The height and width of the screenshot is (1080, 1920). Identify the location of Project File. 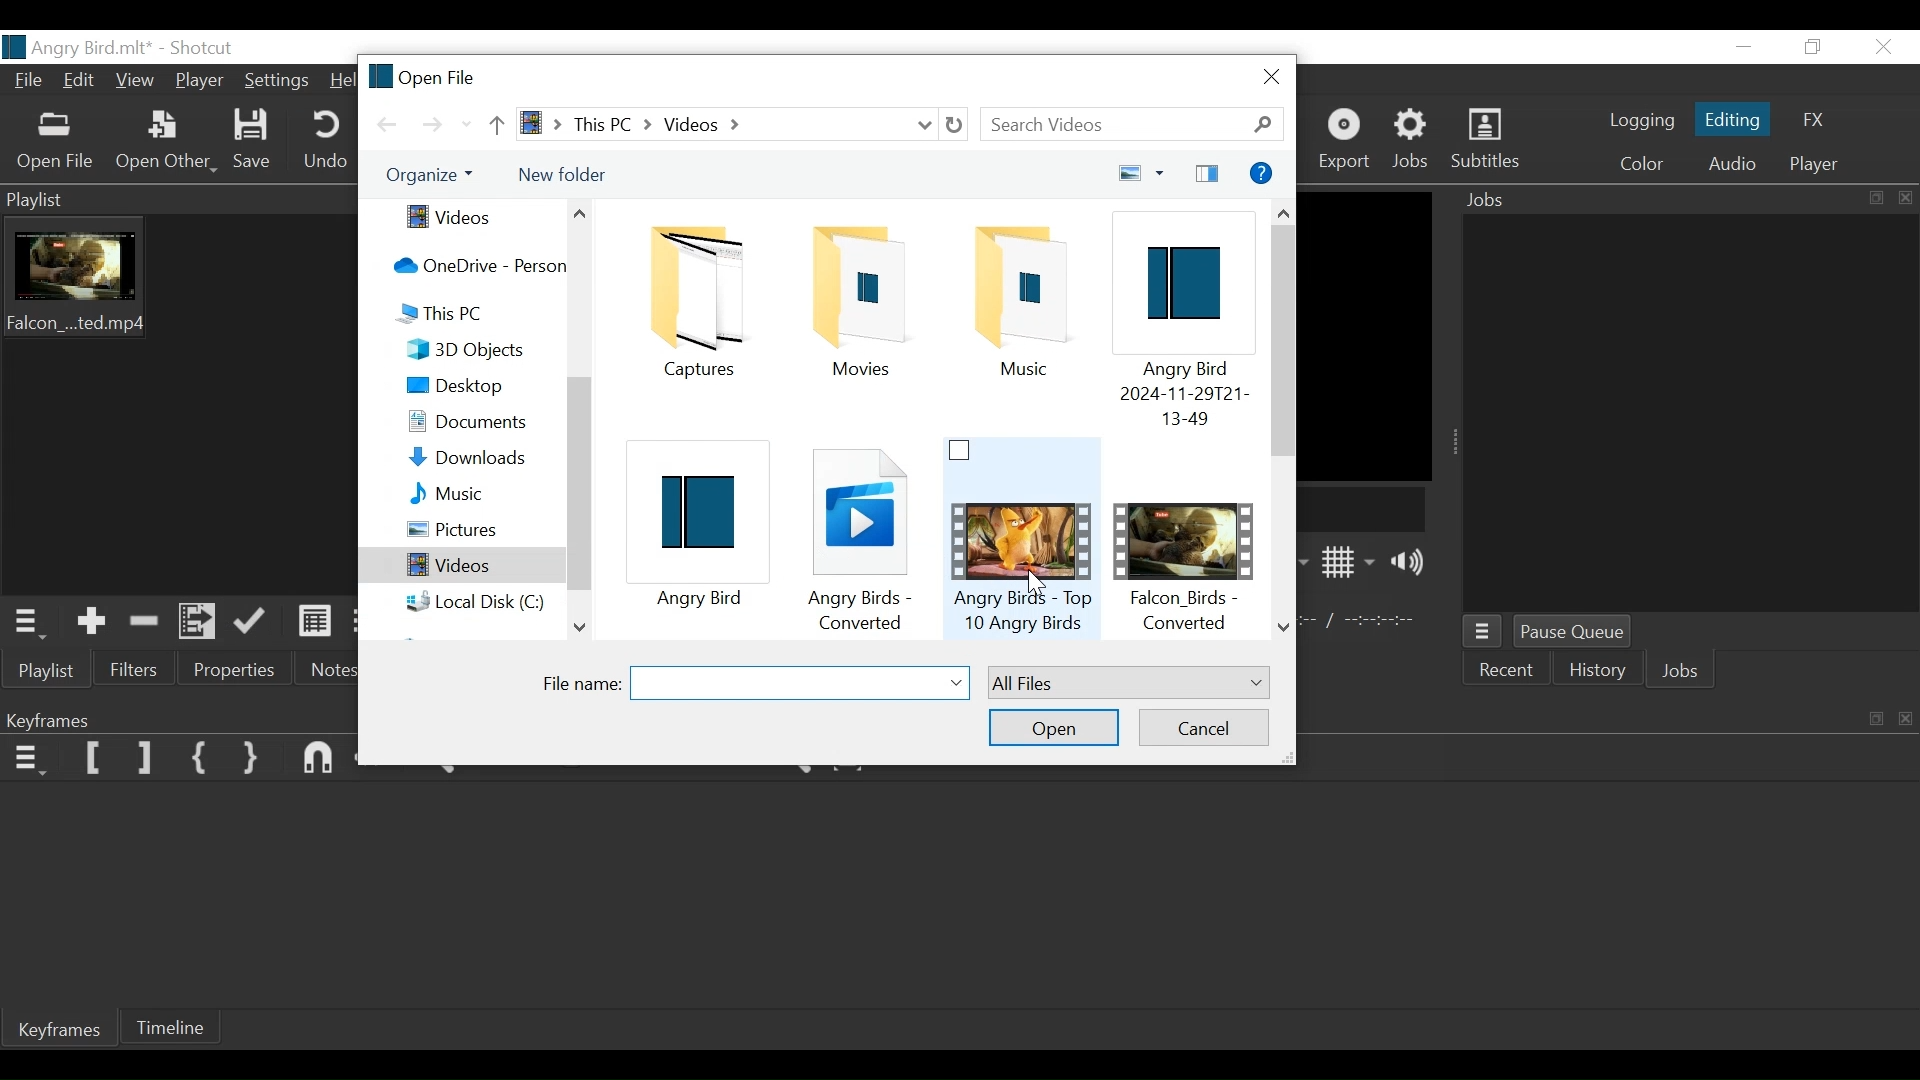
(704, 527).